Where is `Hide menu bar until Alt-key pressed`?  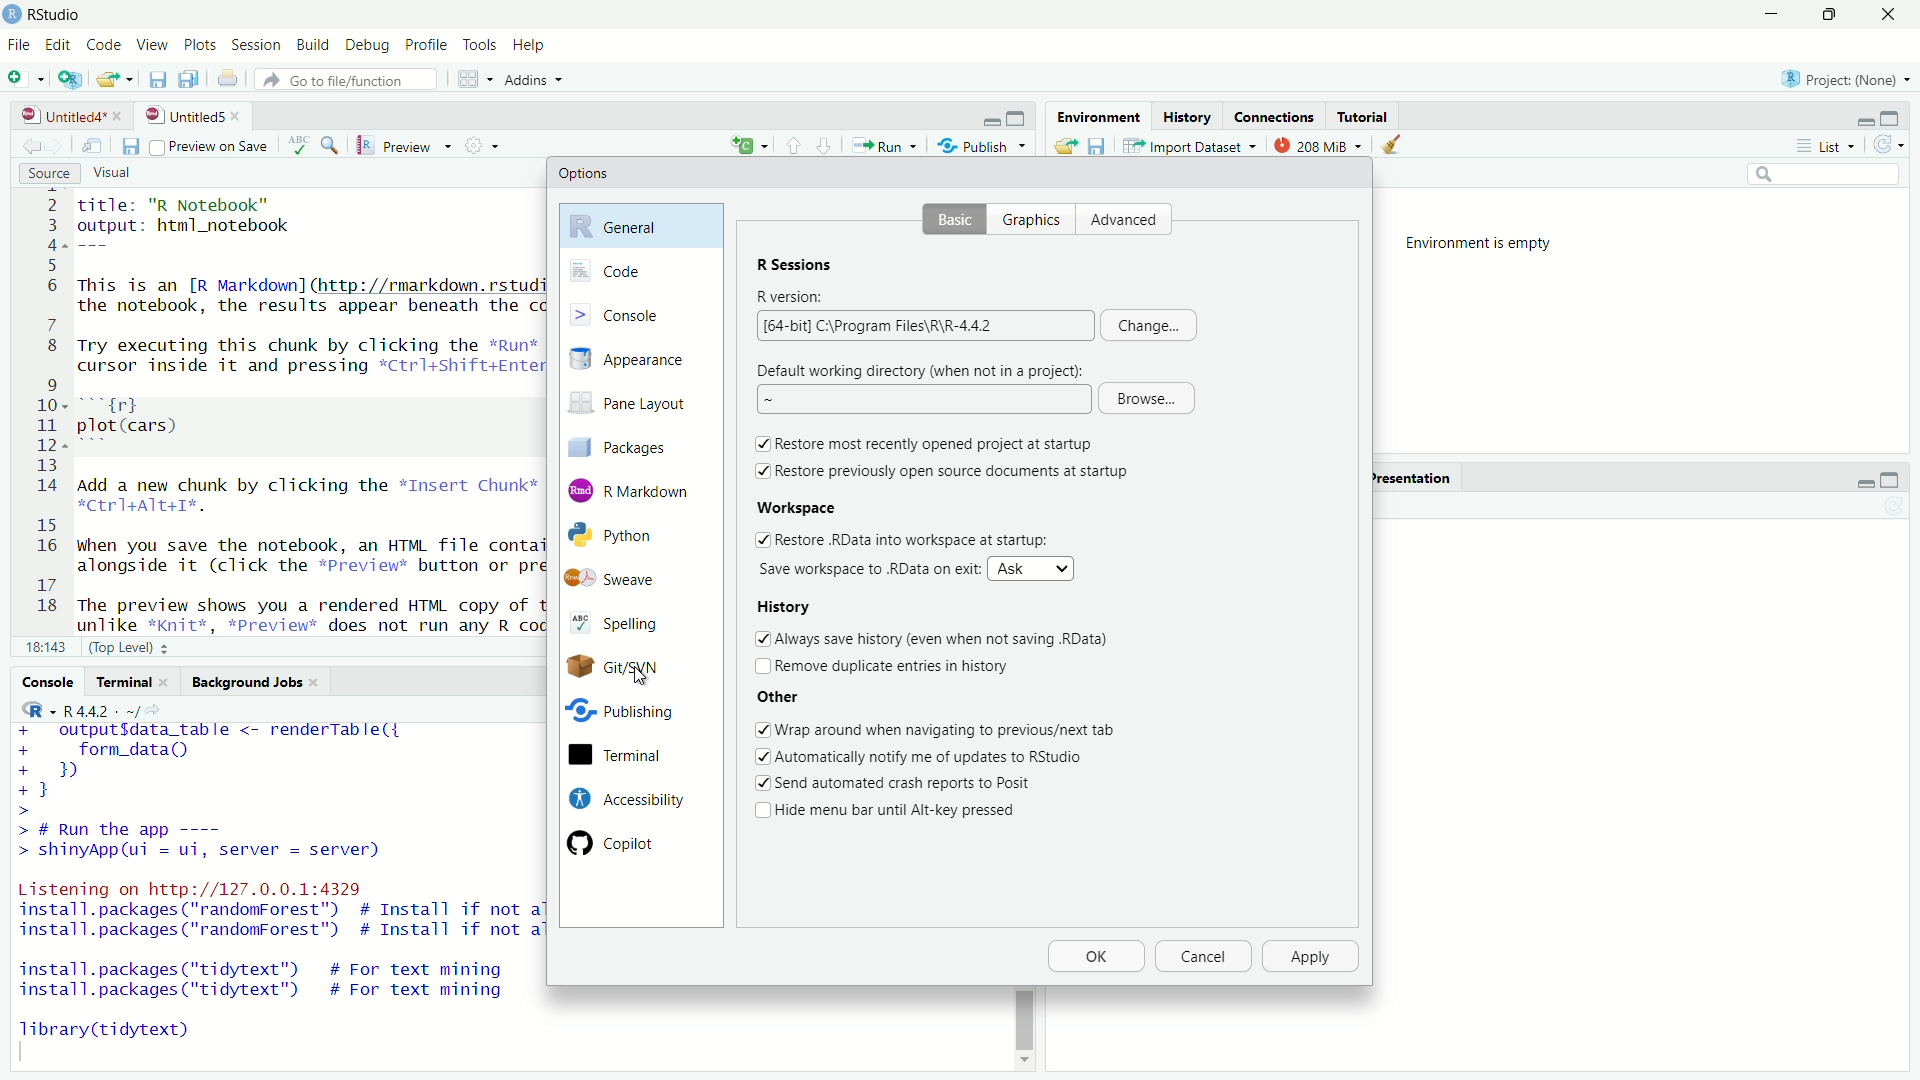 Hide menu bar until Alt-key pressed is located at coordinates (903, 812).